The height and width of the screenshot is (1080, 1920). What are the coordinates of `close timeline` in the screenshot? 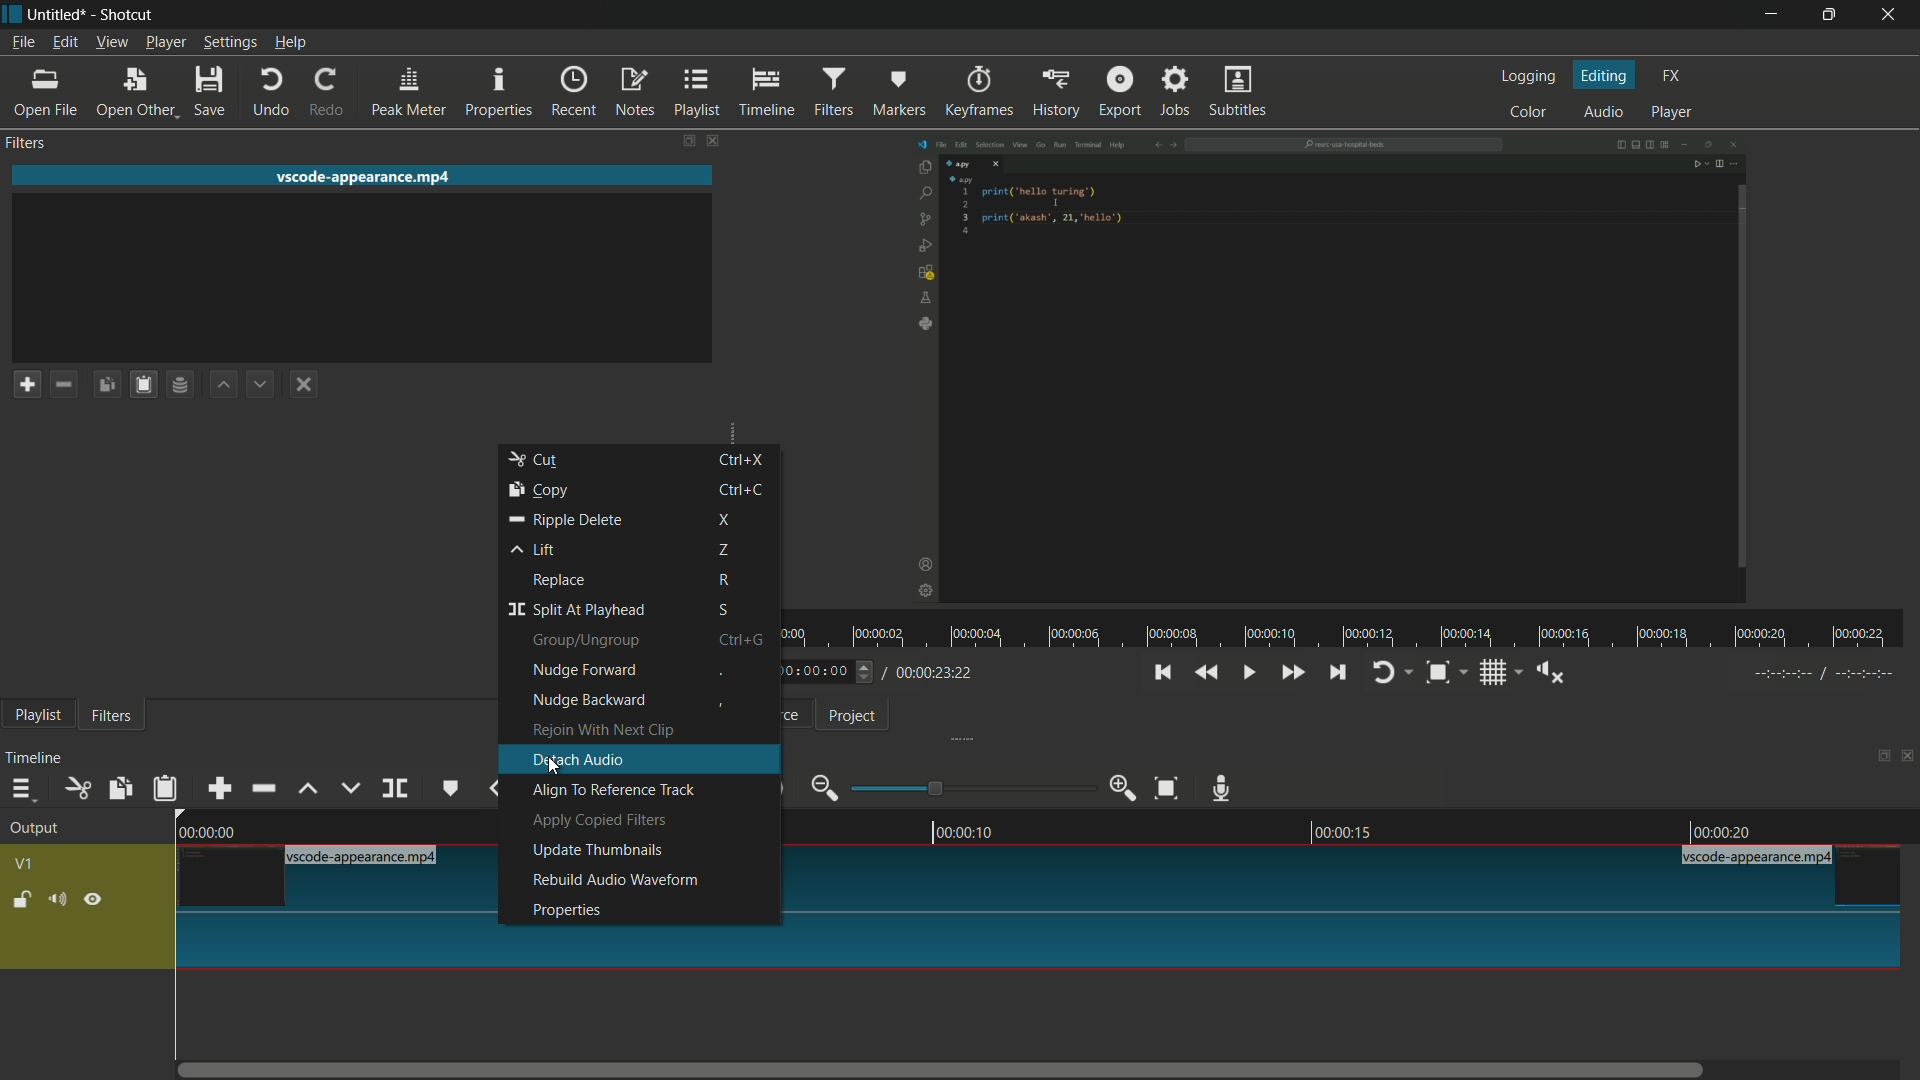 It's located at (1908, 755).